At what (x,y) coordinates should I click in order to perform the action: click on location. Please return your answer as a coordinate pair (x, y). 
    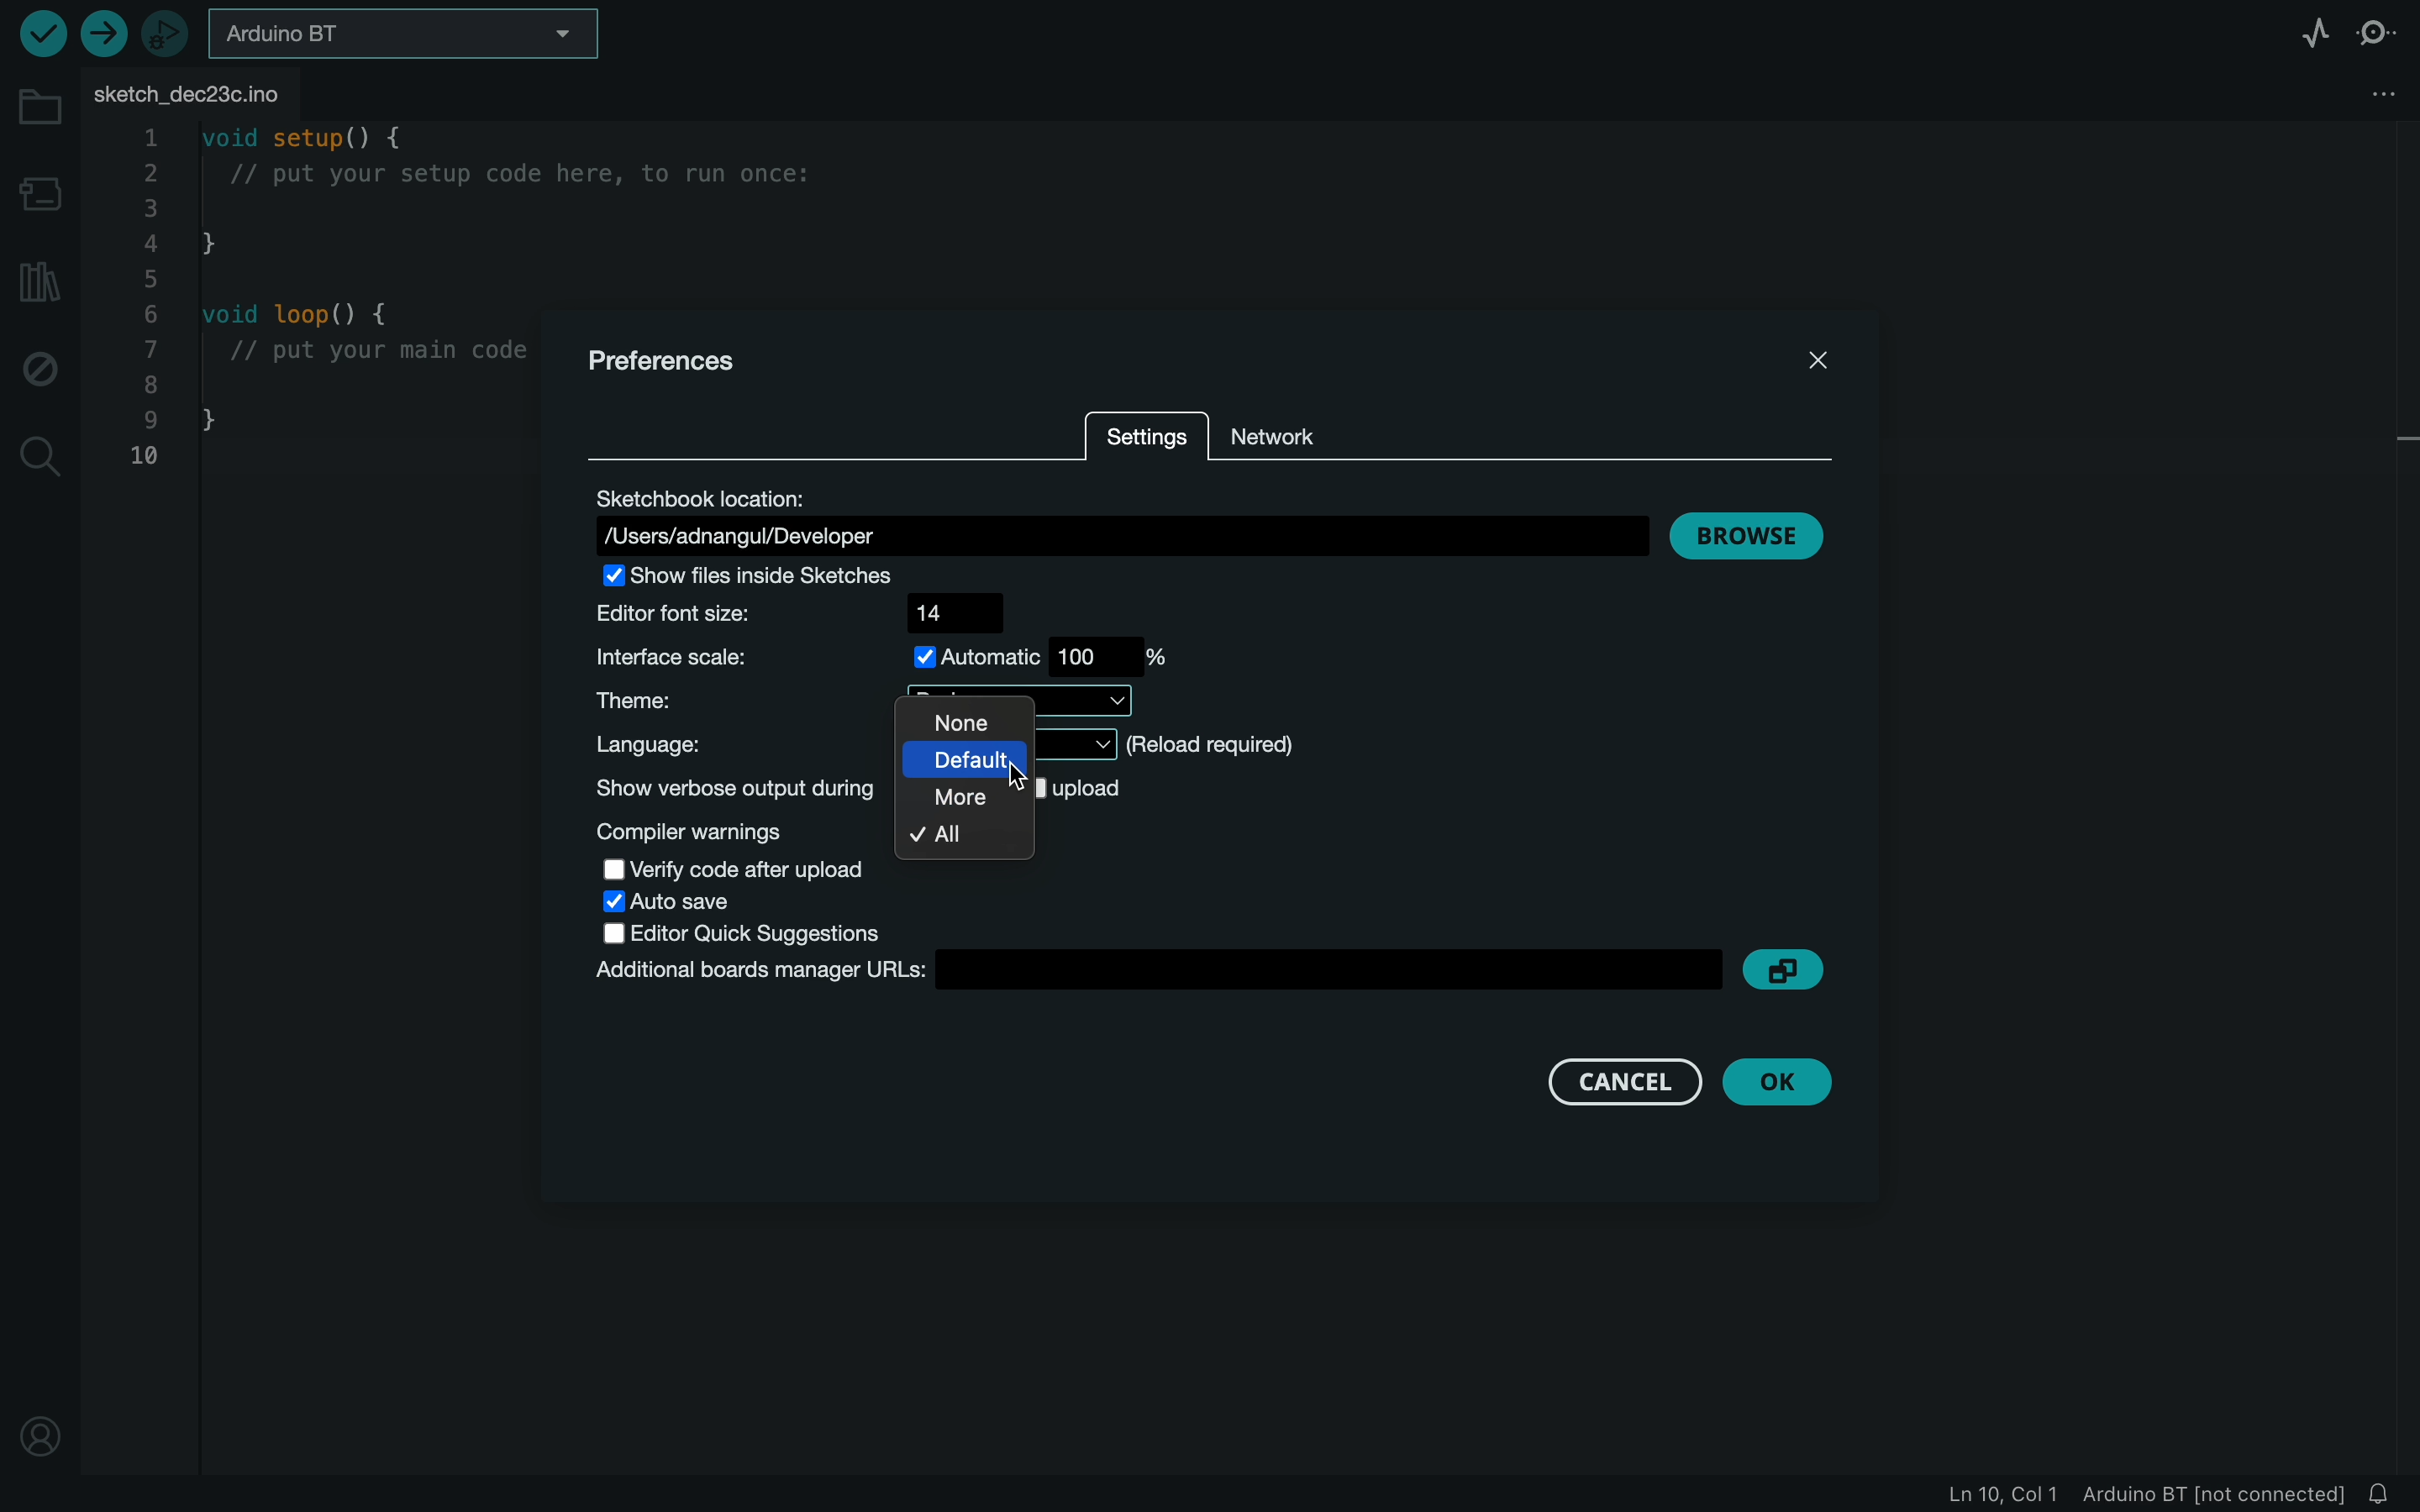
    Looking at the image, I should click on (1120, 520).